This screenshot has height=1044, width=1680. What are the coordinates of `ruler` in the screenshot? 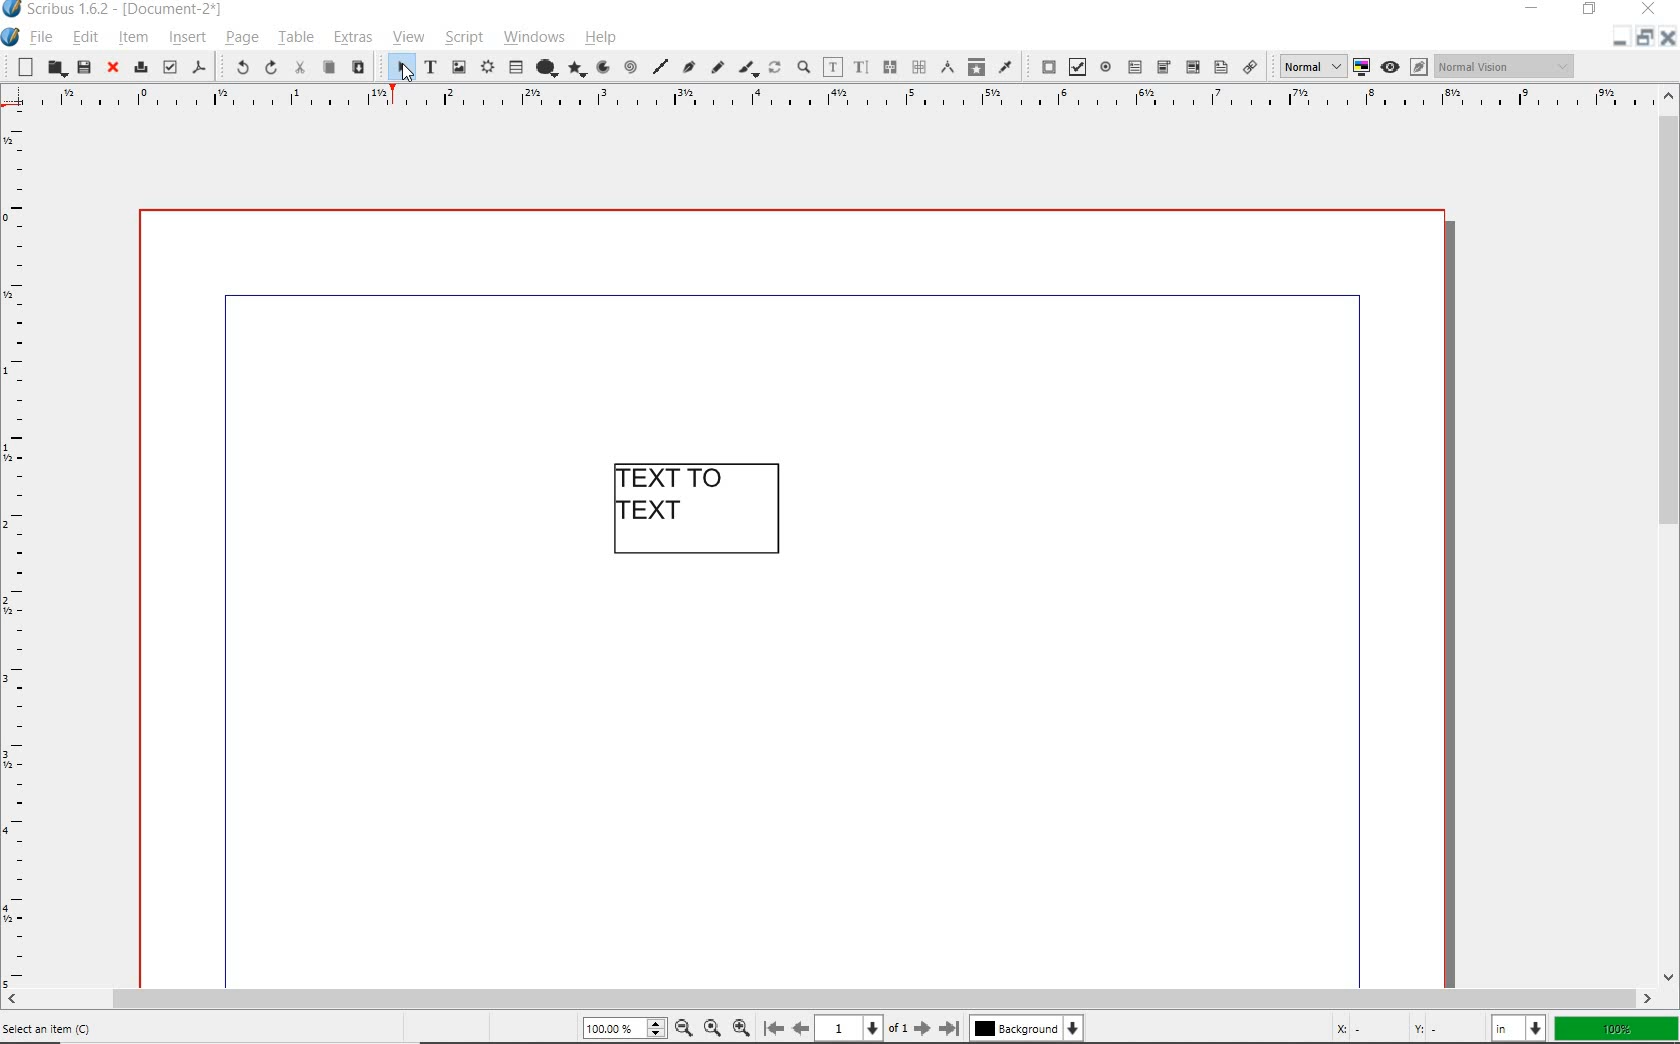 It's located at (834, 104).